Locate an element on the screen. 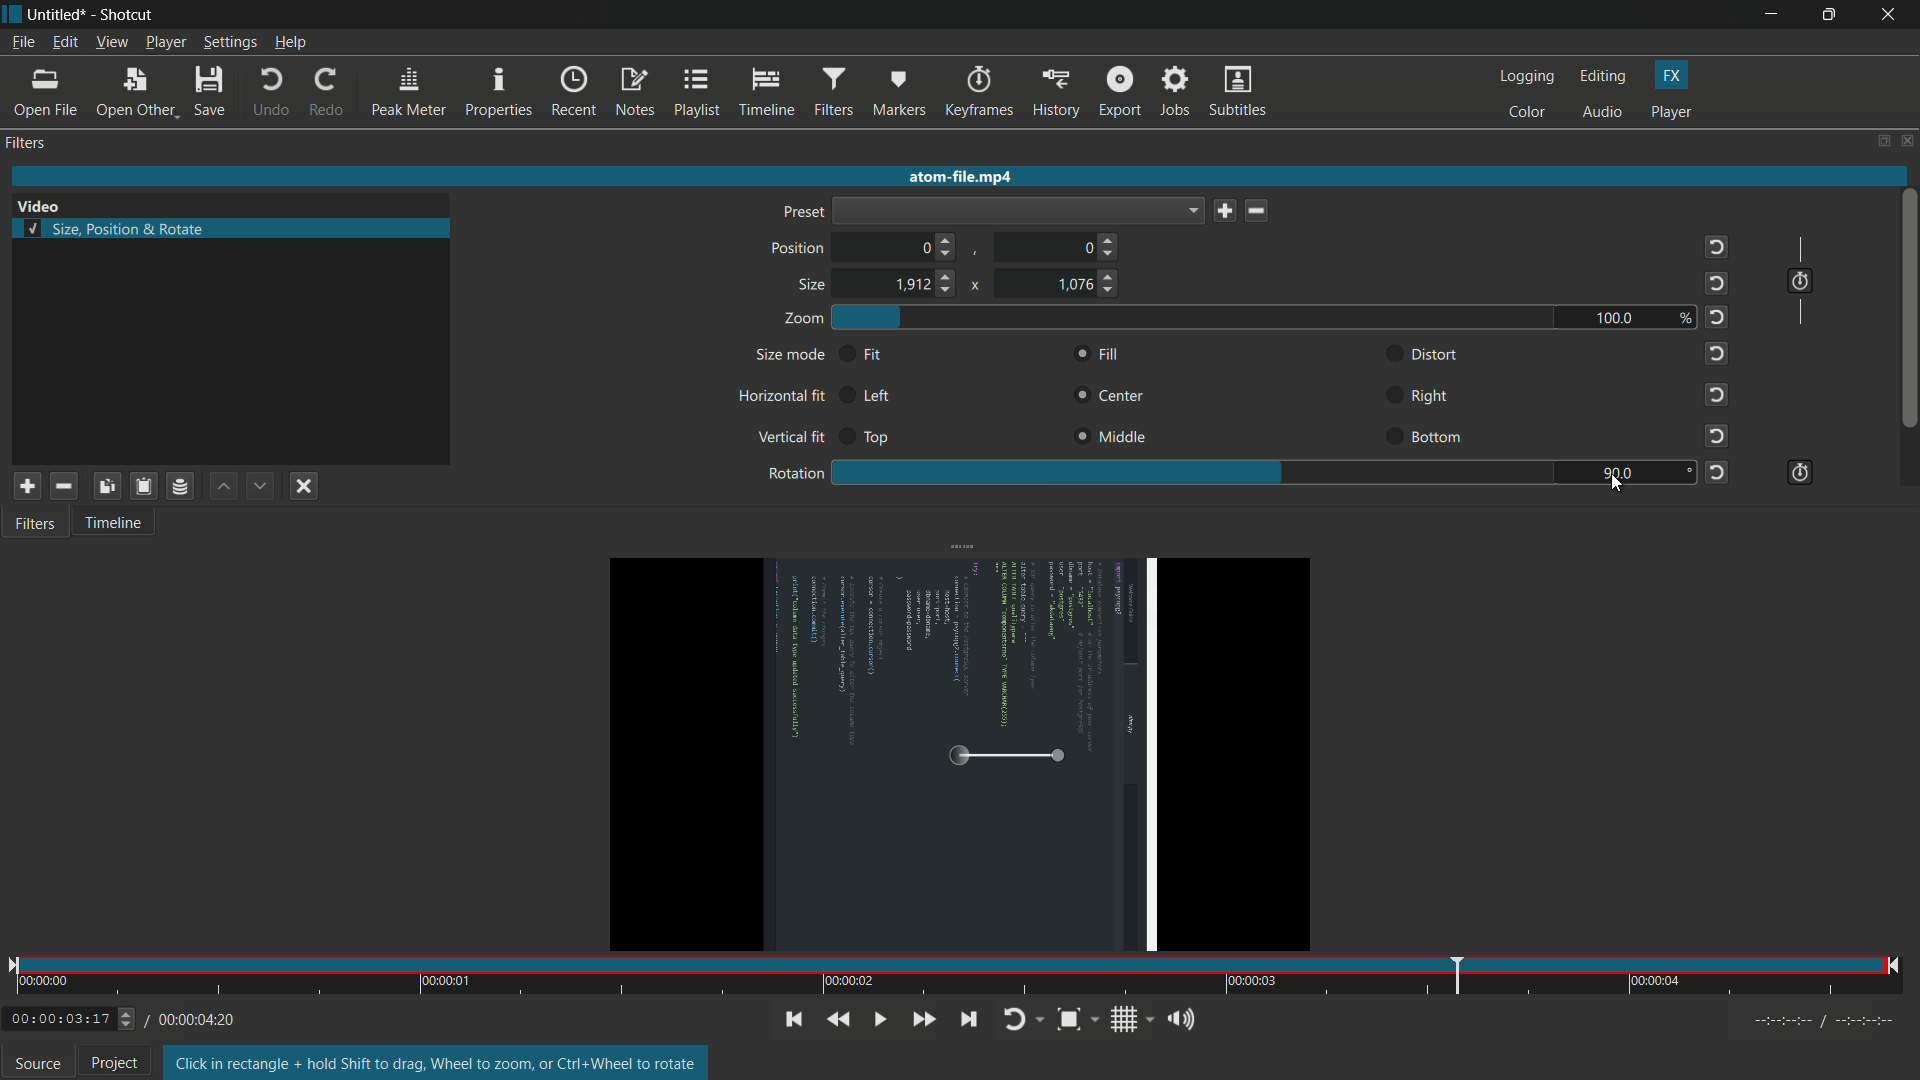  toggle grid is located at coordinates (1126, 1020).